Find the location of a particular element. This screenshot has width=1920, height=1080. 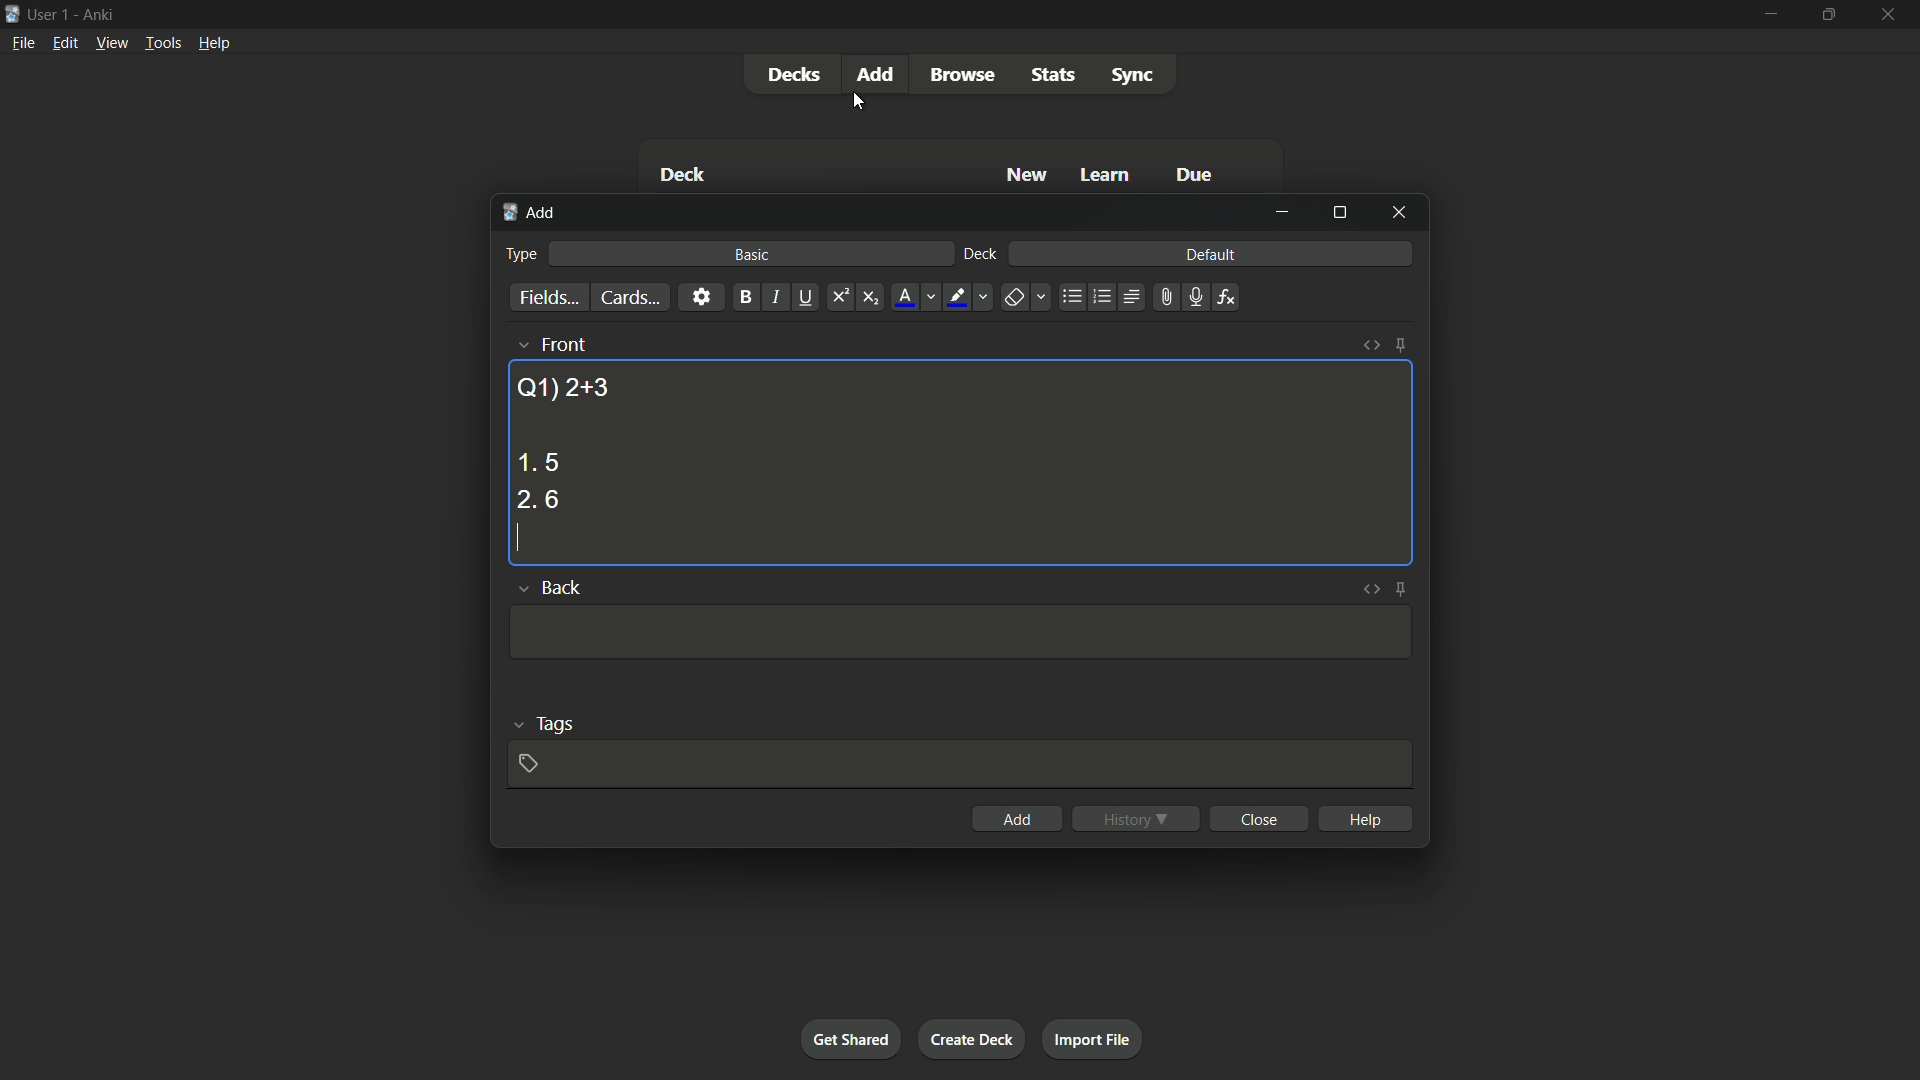

cards is located at coordinates (629, 298).